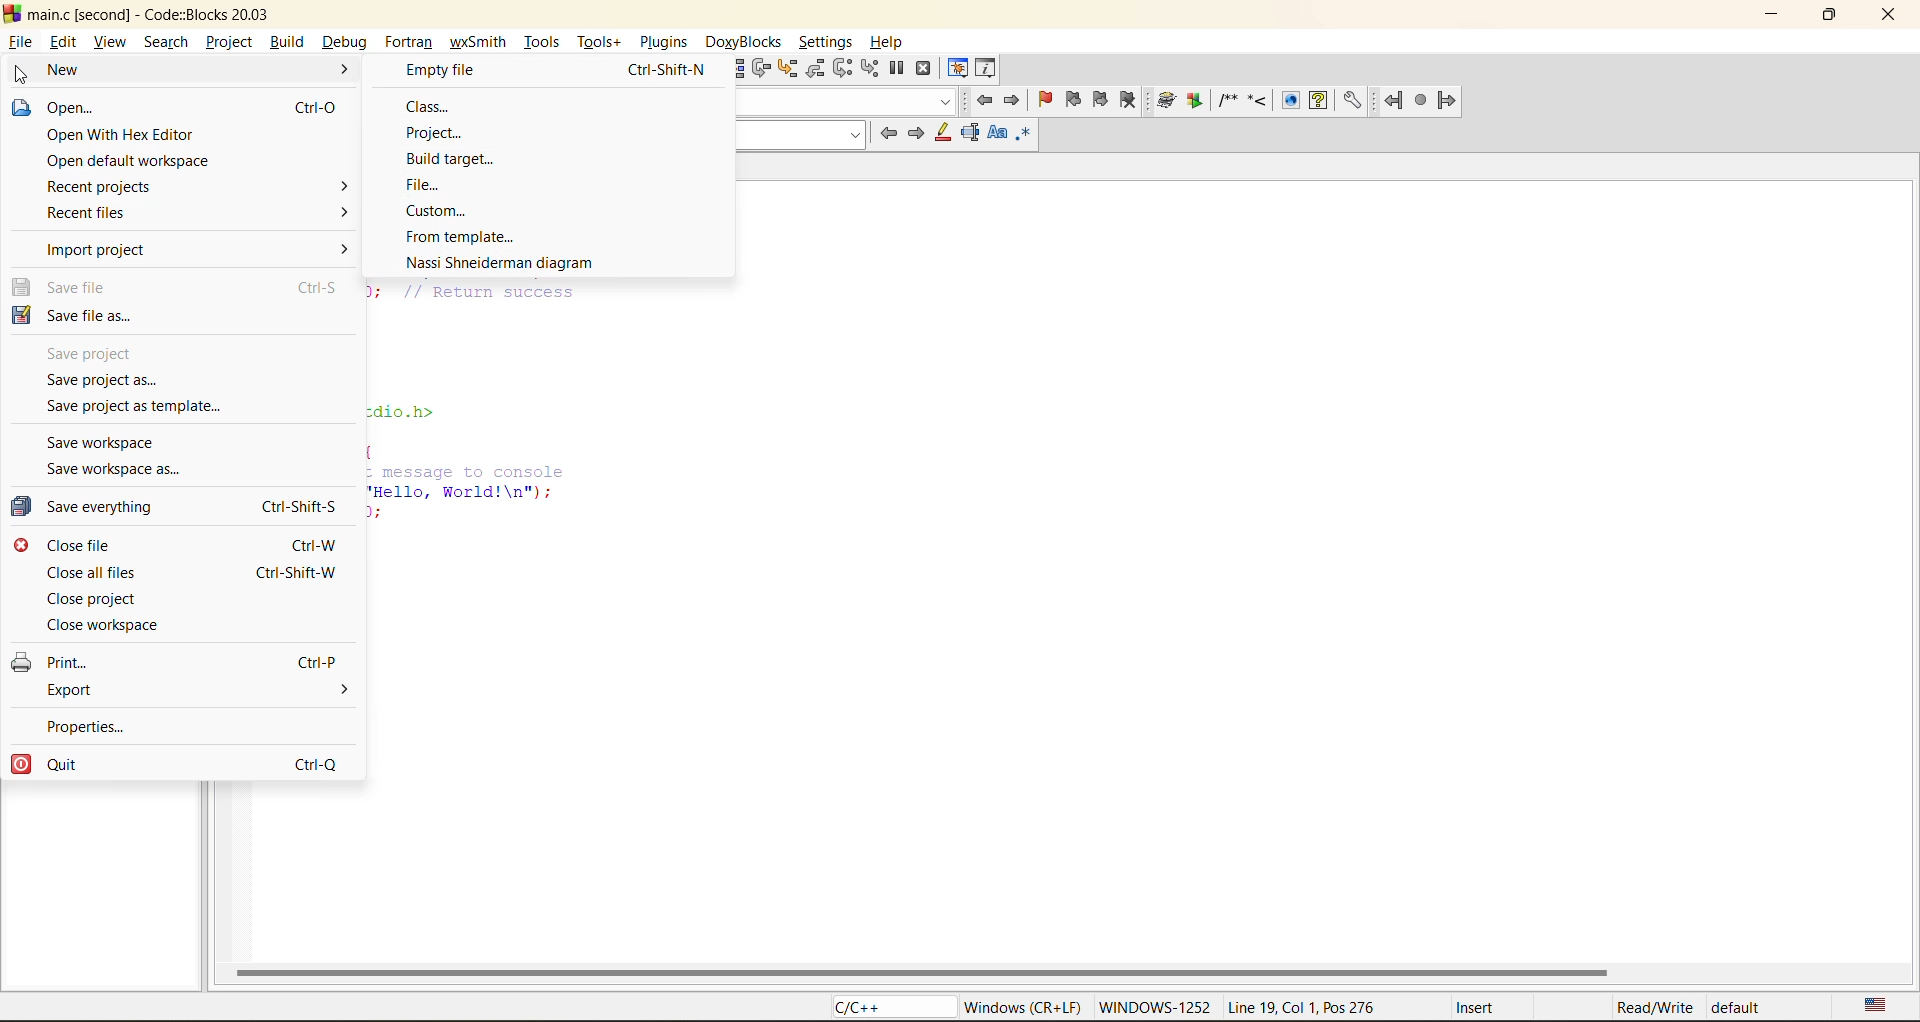  Describe the element at coordinates (850, 102) in the screenshot. I see `code completion compiler` at that location.